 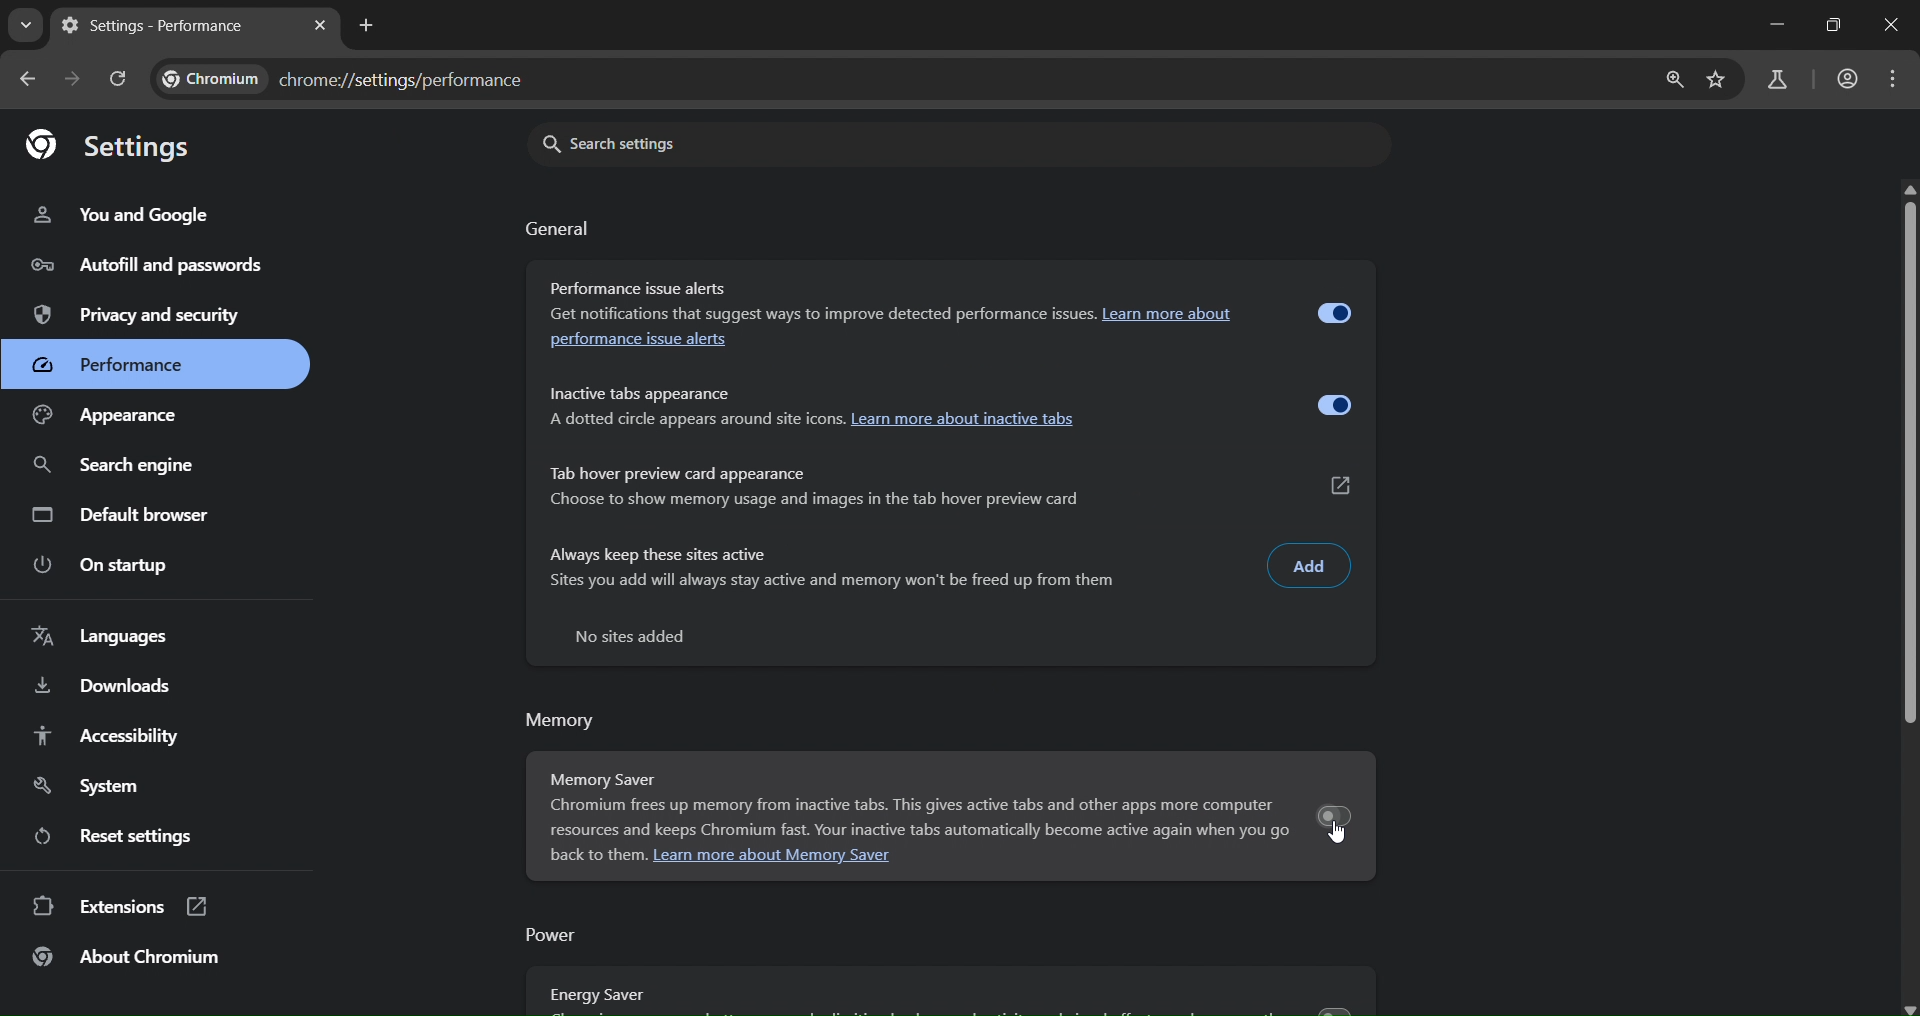 What do you see at coordinates (809, 421) in the screenshot?
I see `about inactive tabs appearance` at bounding box center [809, 421].